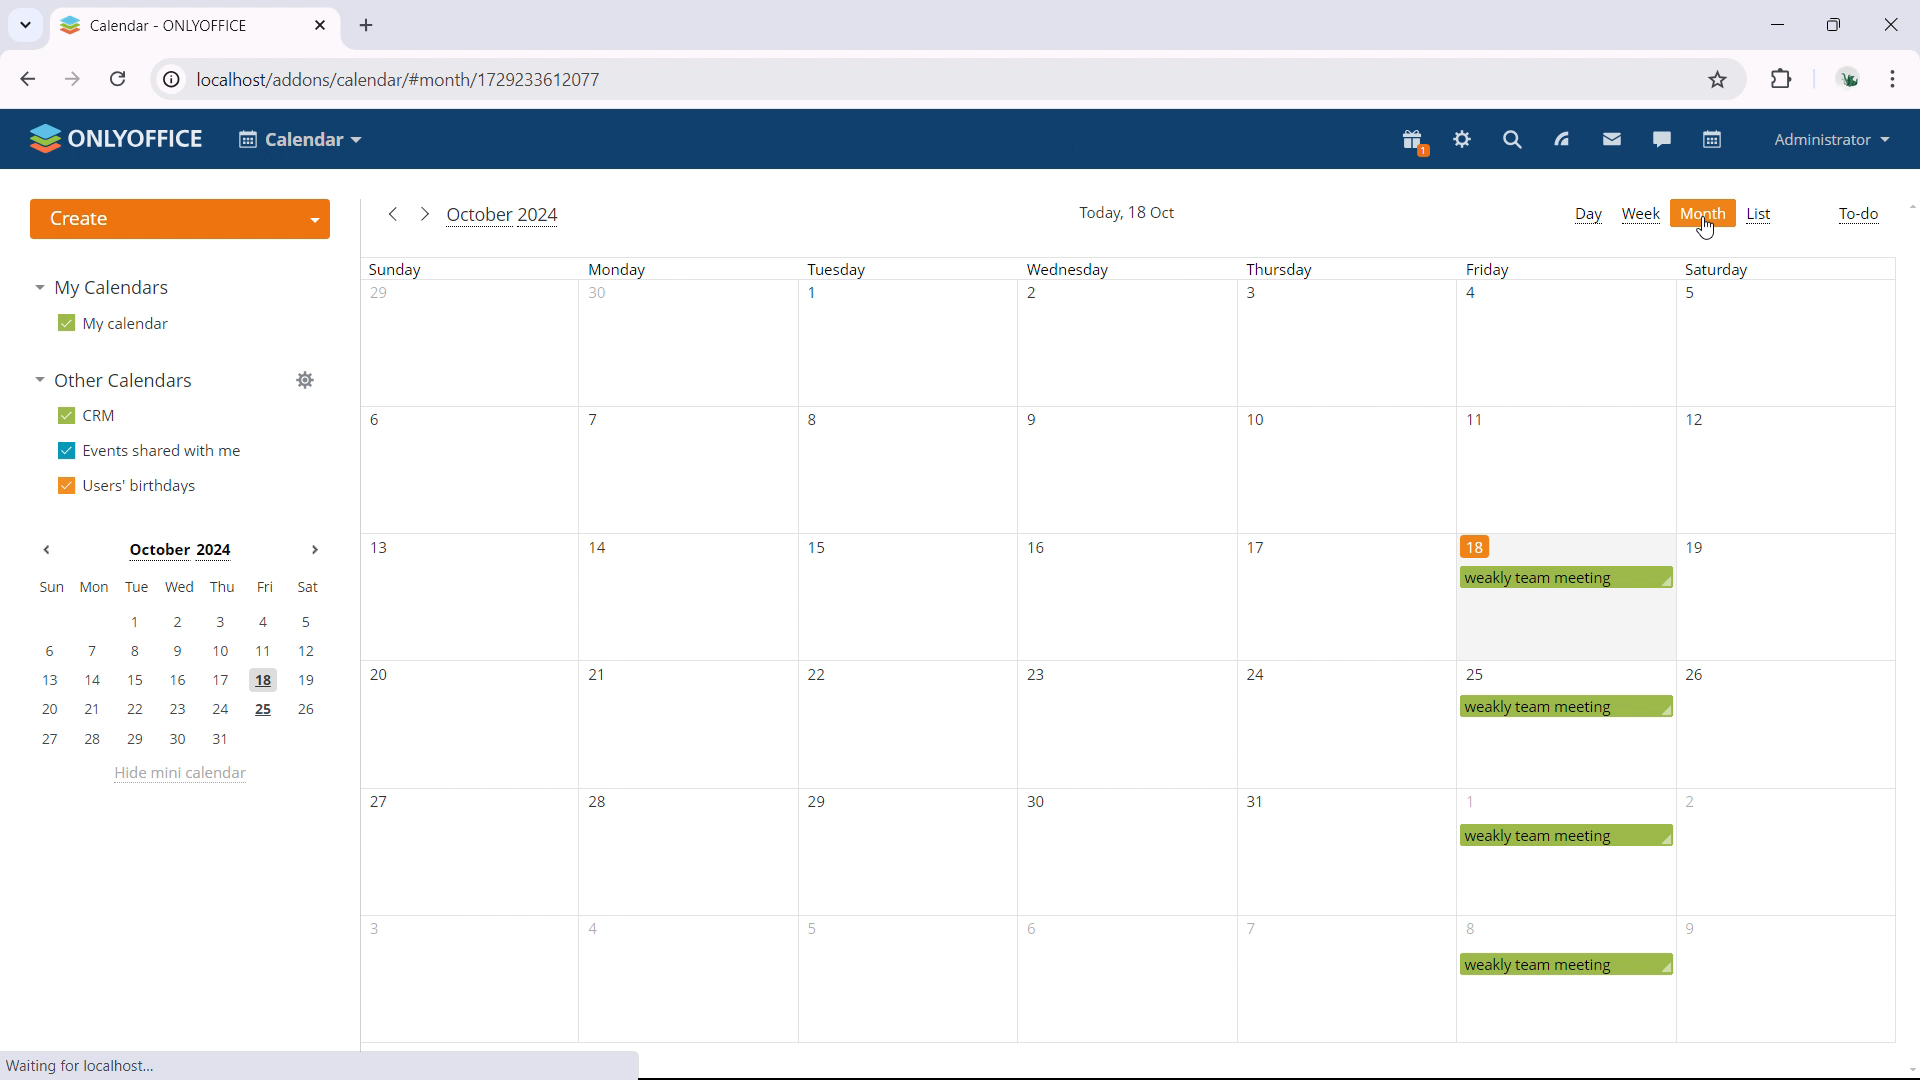 The height and width of the screenshot is (1080, 1920). What do you see at coordinates (114, 380) in the screenshot?
I see `other calendars` at bounding box center [114, 380].